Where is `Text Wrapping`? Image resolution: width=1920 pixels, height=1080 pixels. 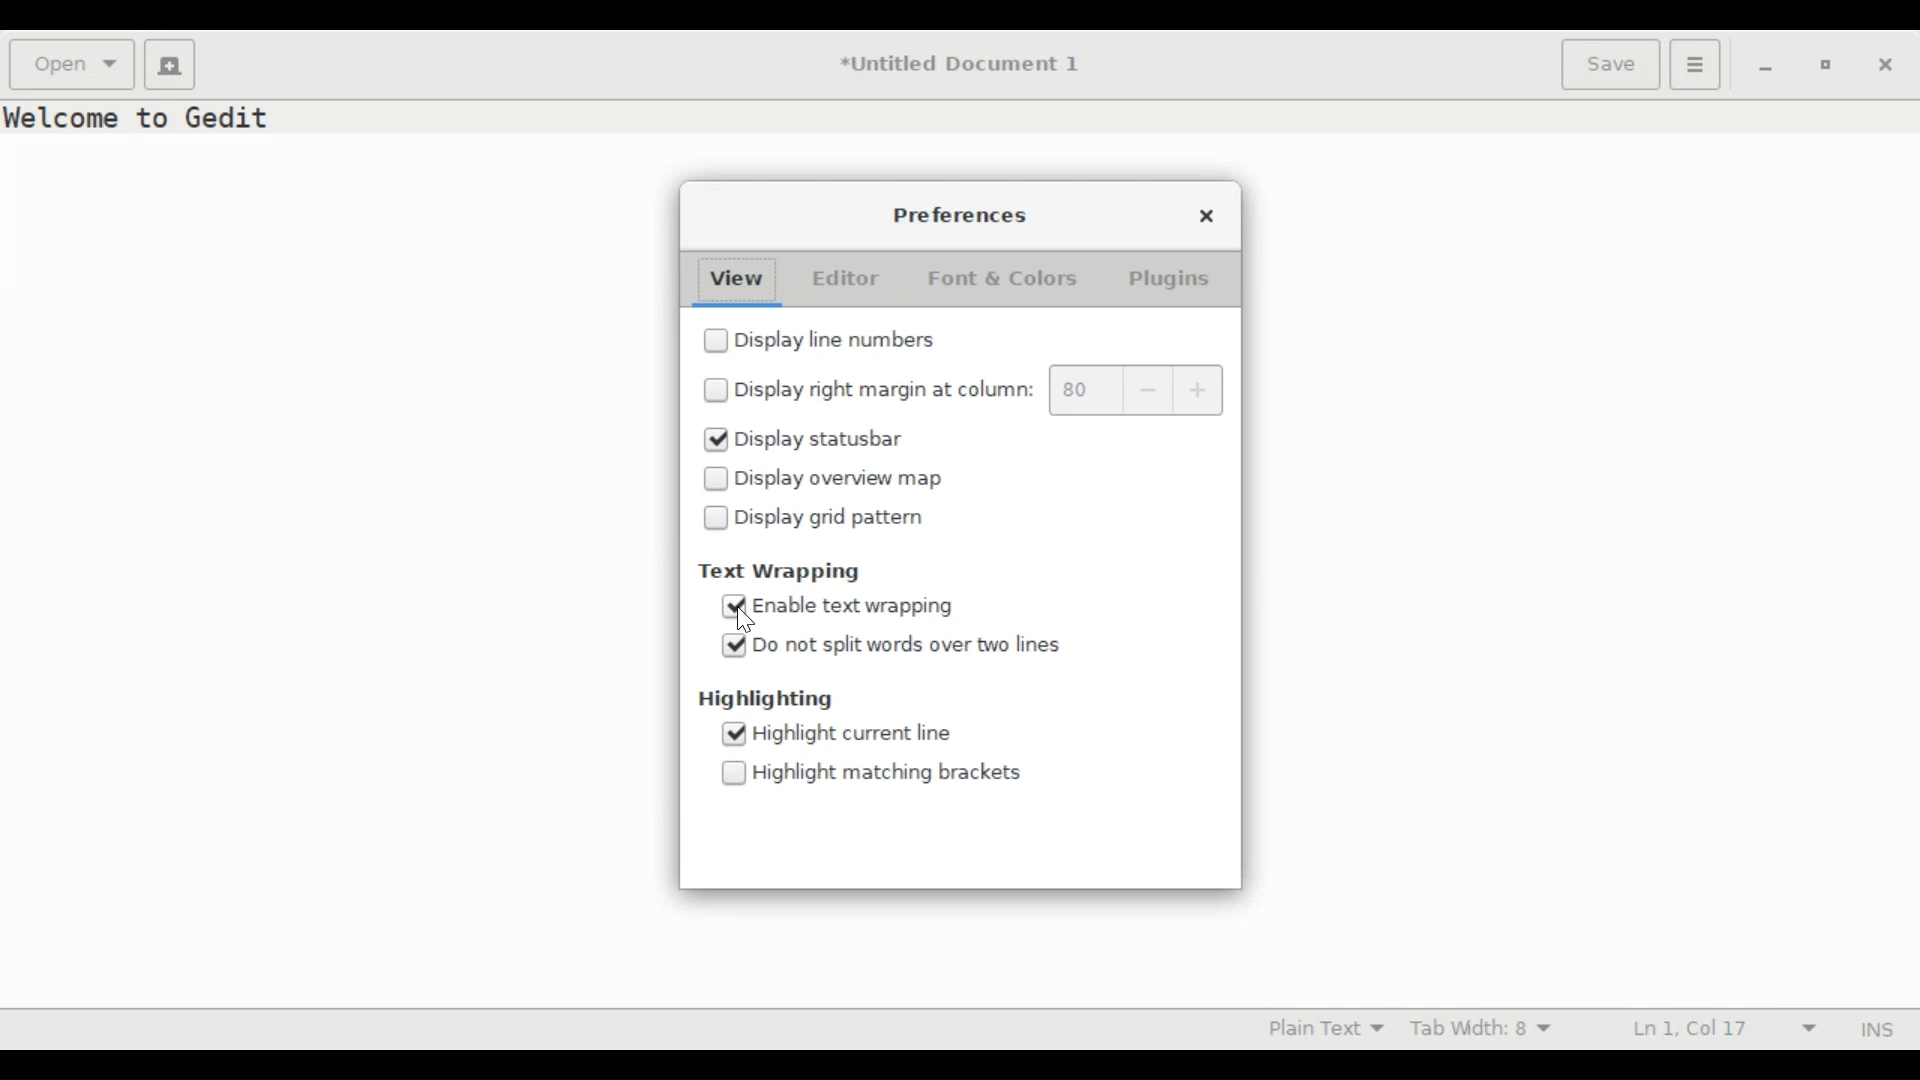 Text Wrapping is located at coordinates (789, 570).